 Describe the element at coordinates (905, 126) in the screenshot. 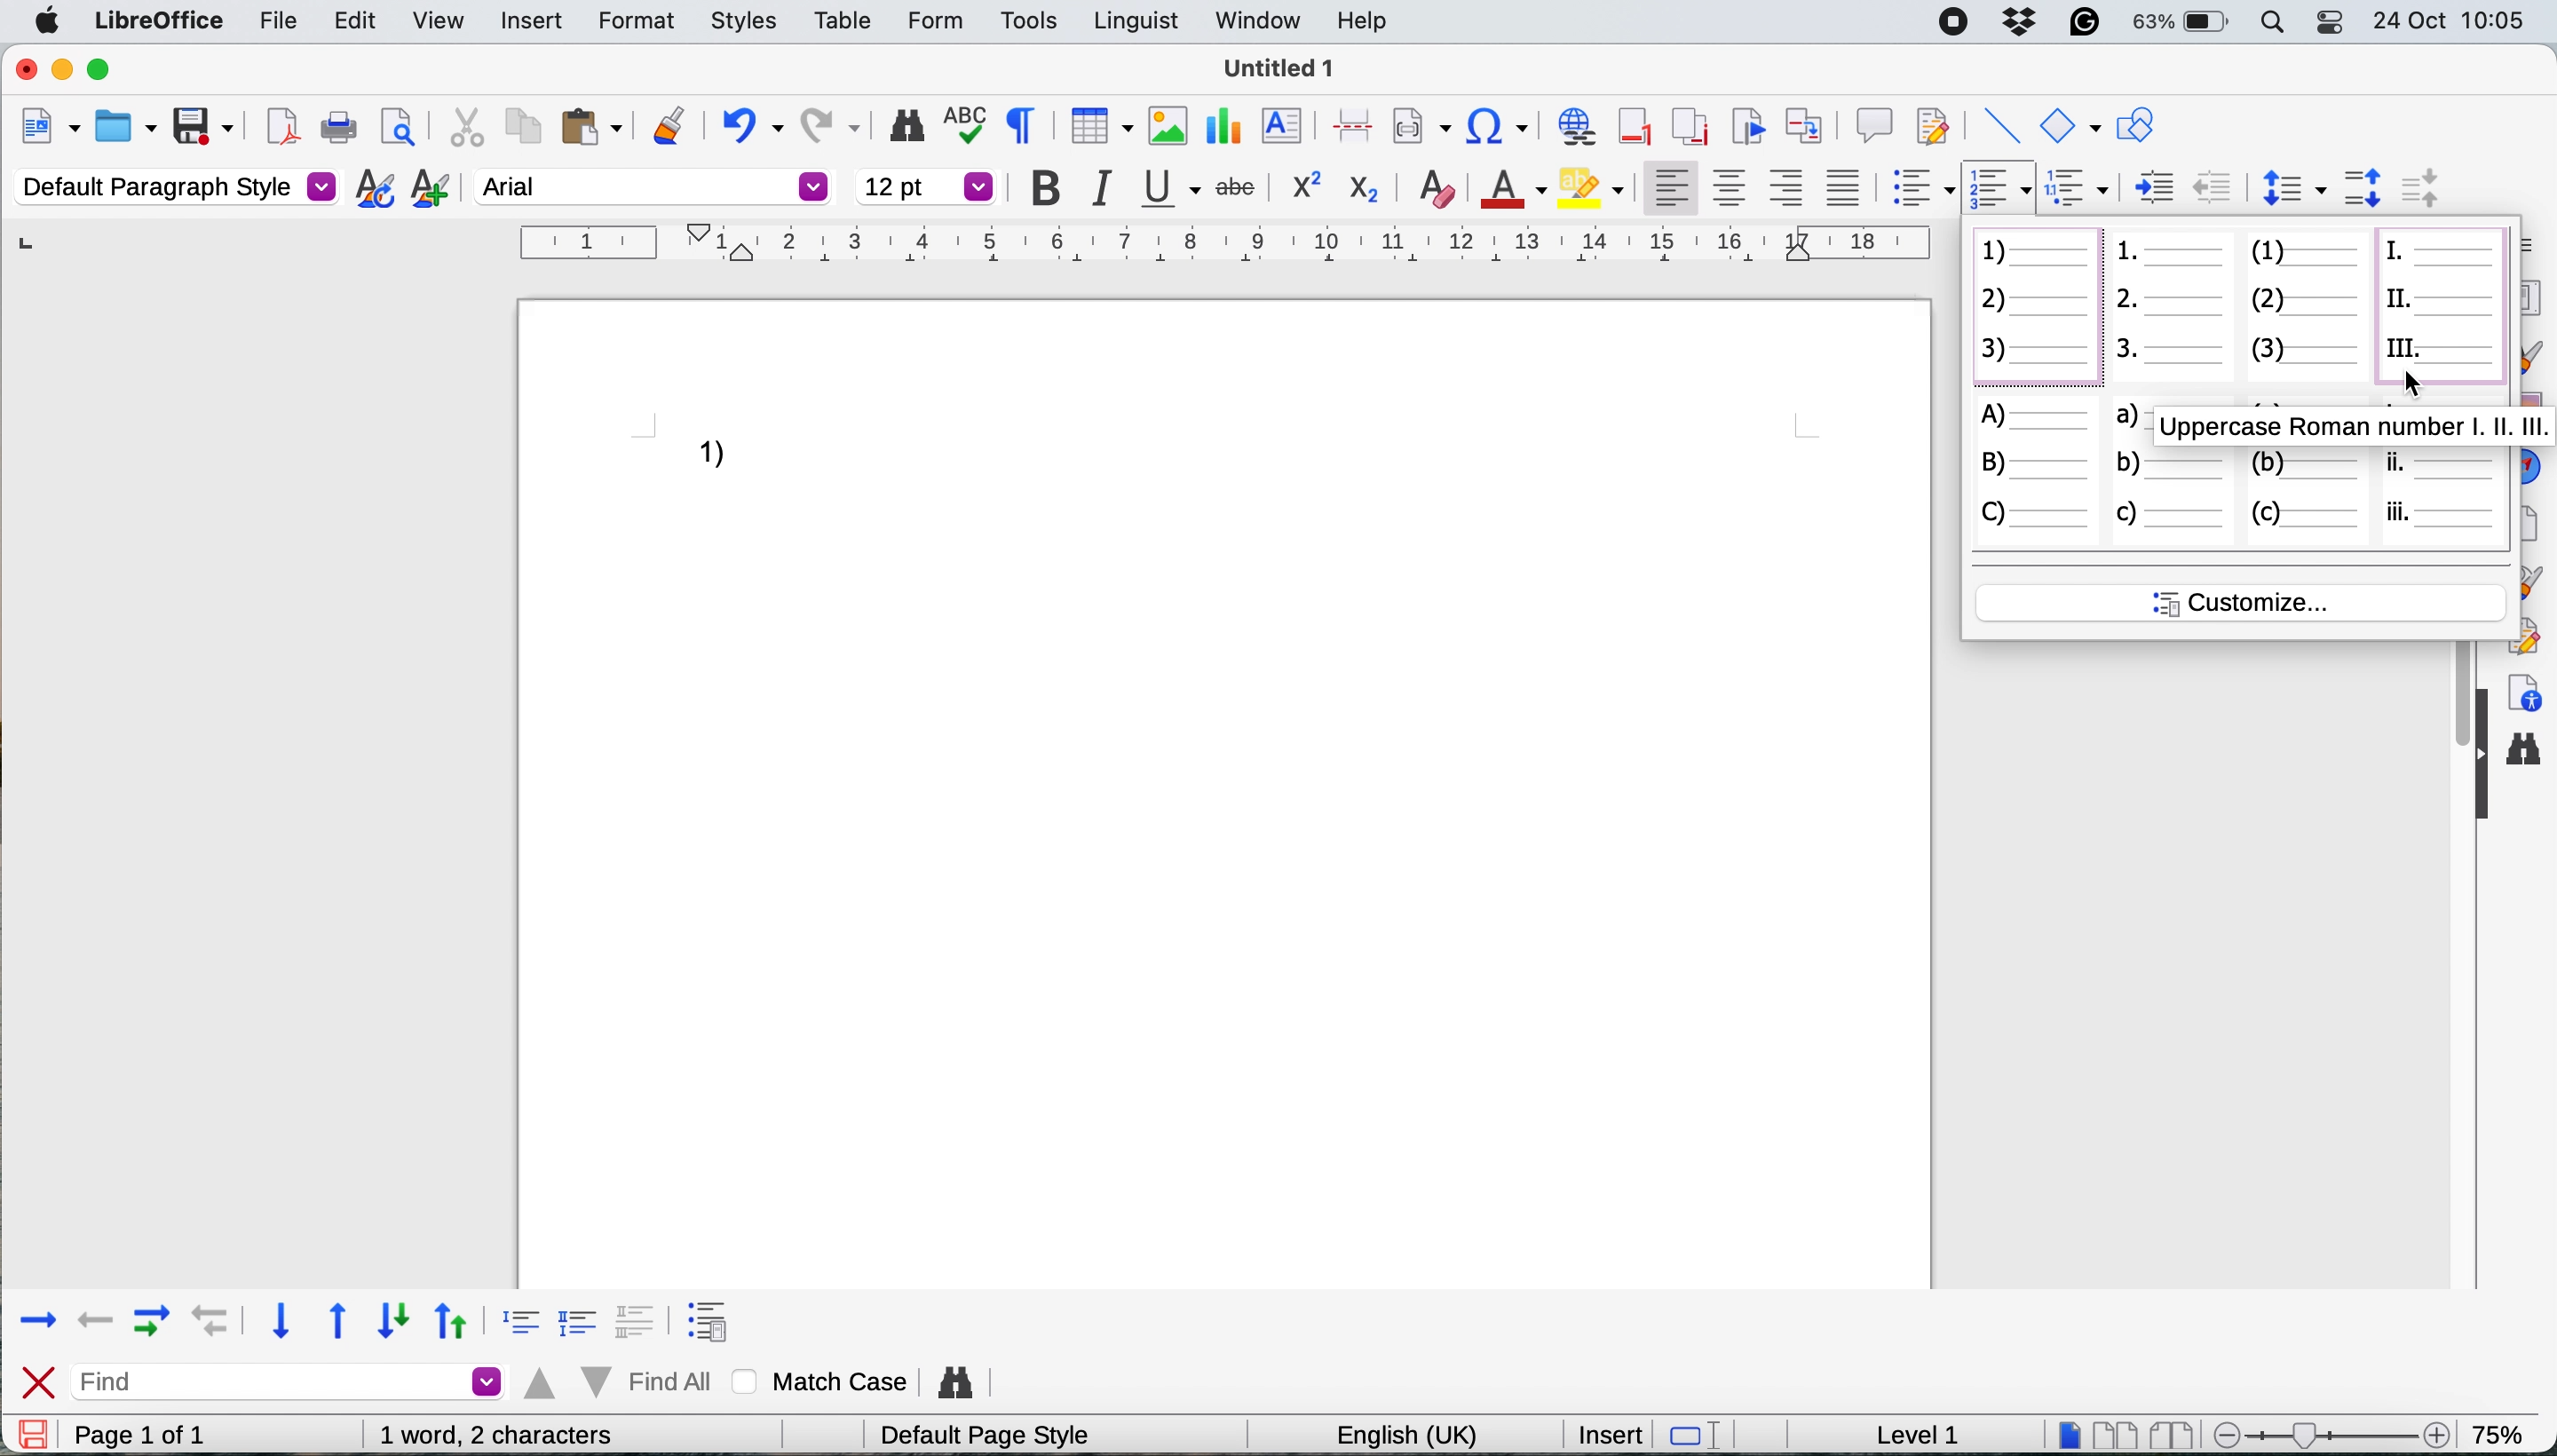

I see `find and replace` at that location.